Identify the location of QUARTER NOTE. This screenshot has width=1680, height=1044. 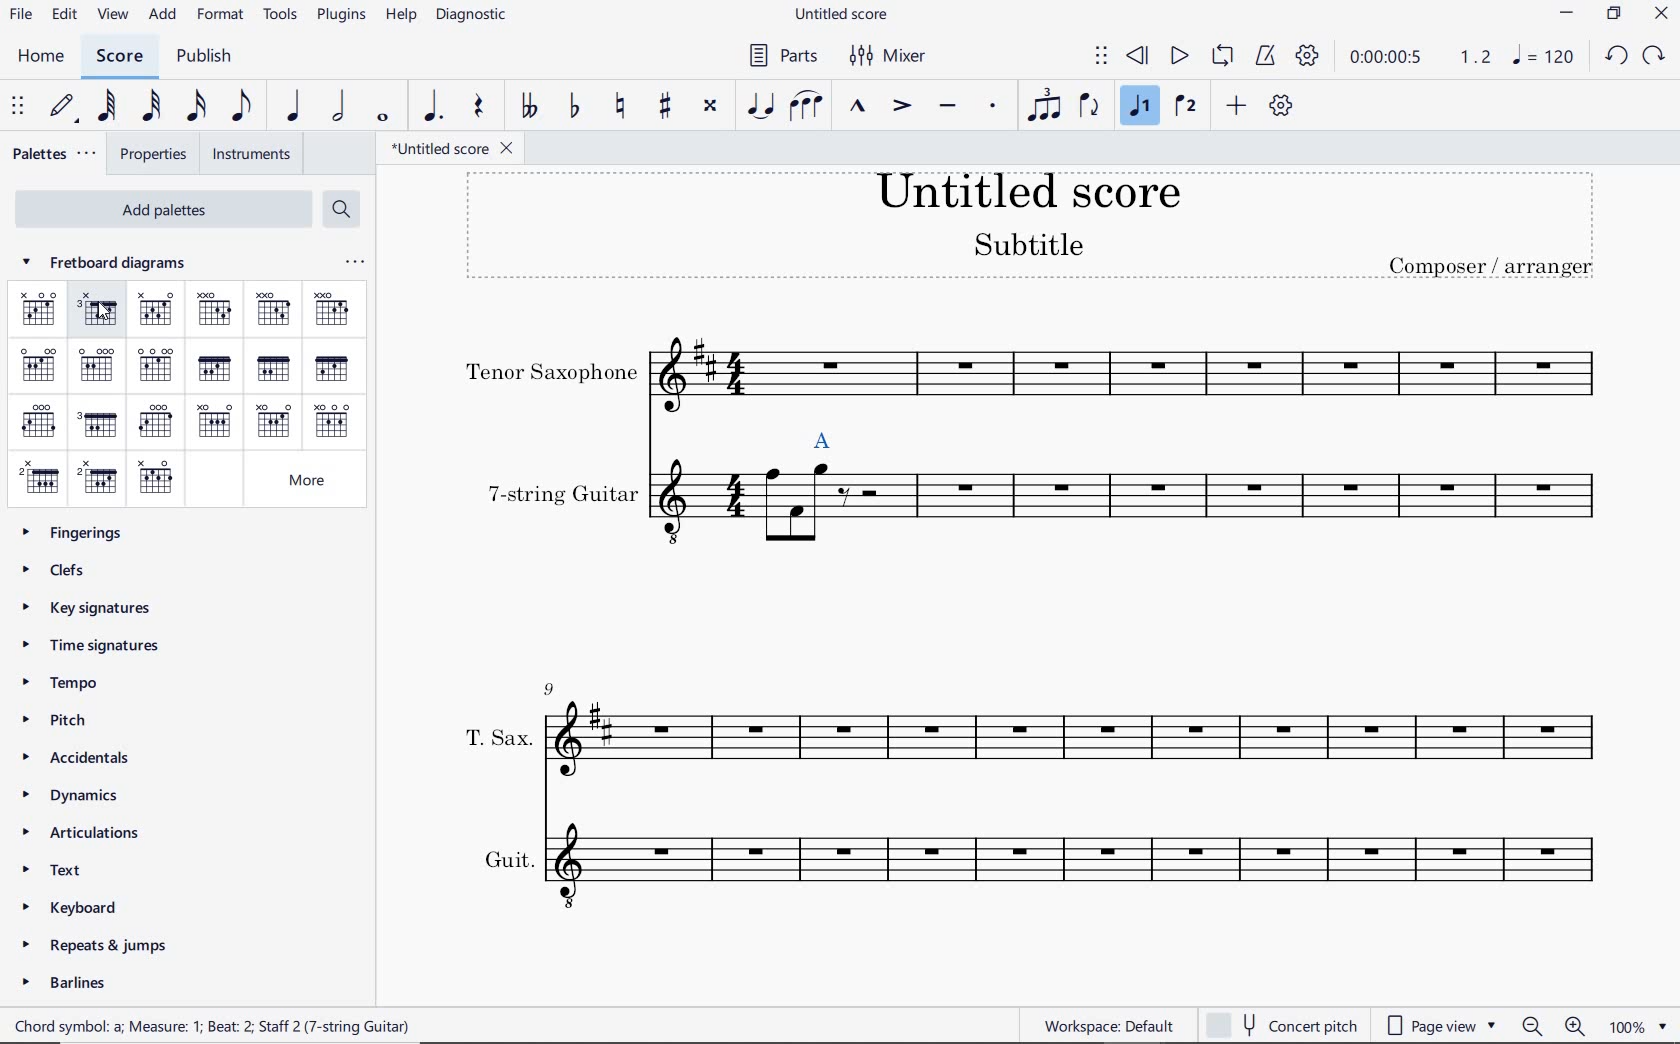
(290, 107).